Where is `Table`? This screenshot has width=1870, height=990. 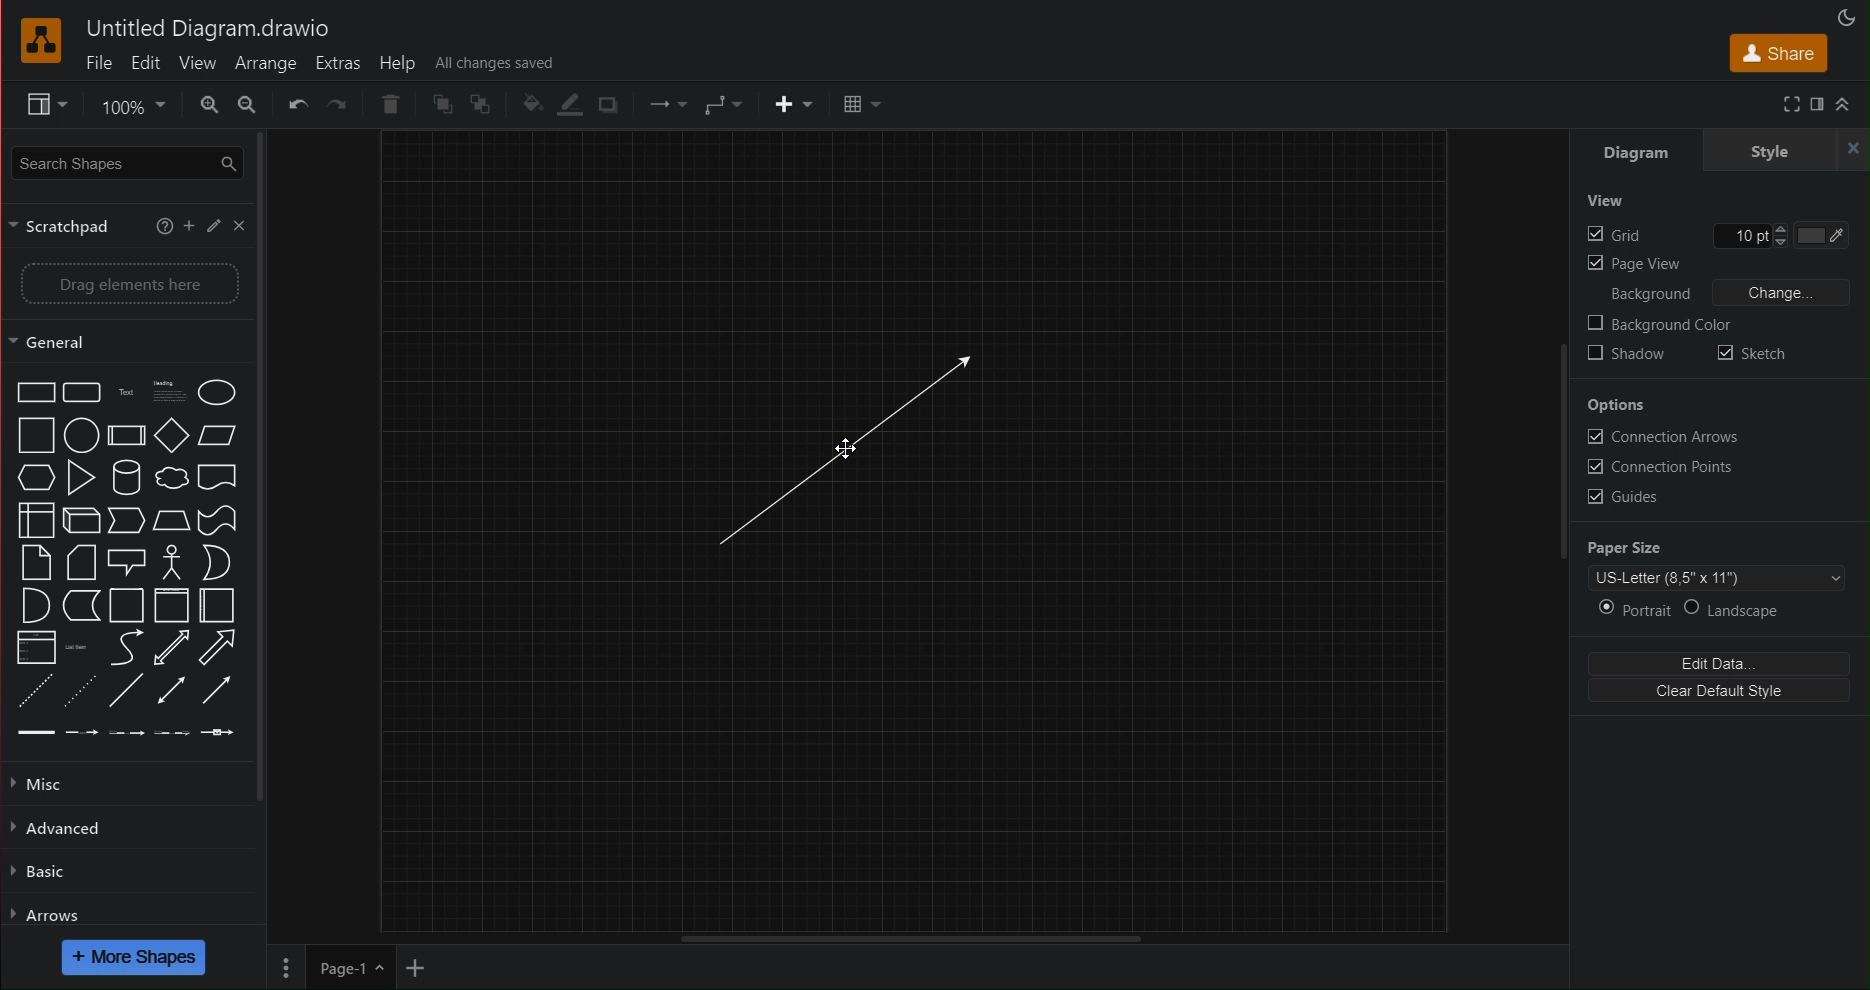
Table is located at coordinates (860, 105).